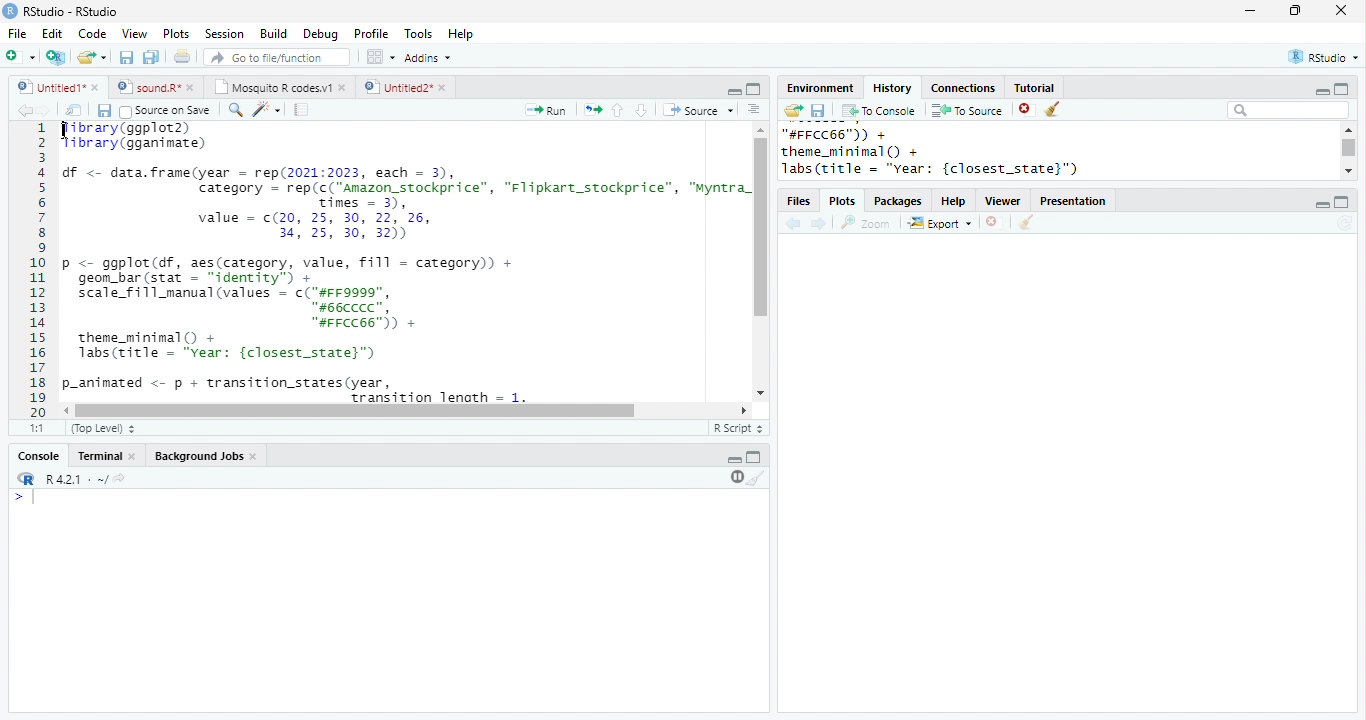  Describe the element at coordinates (1295, 11) in the screenshot. I see `resize` at that location.